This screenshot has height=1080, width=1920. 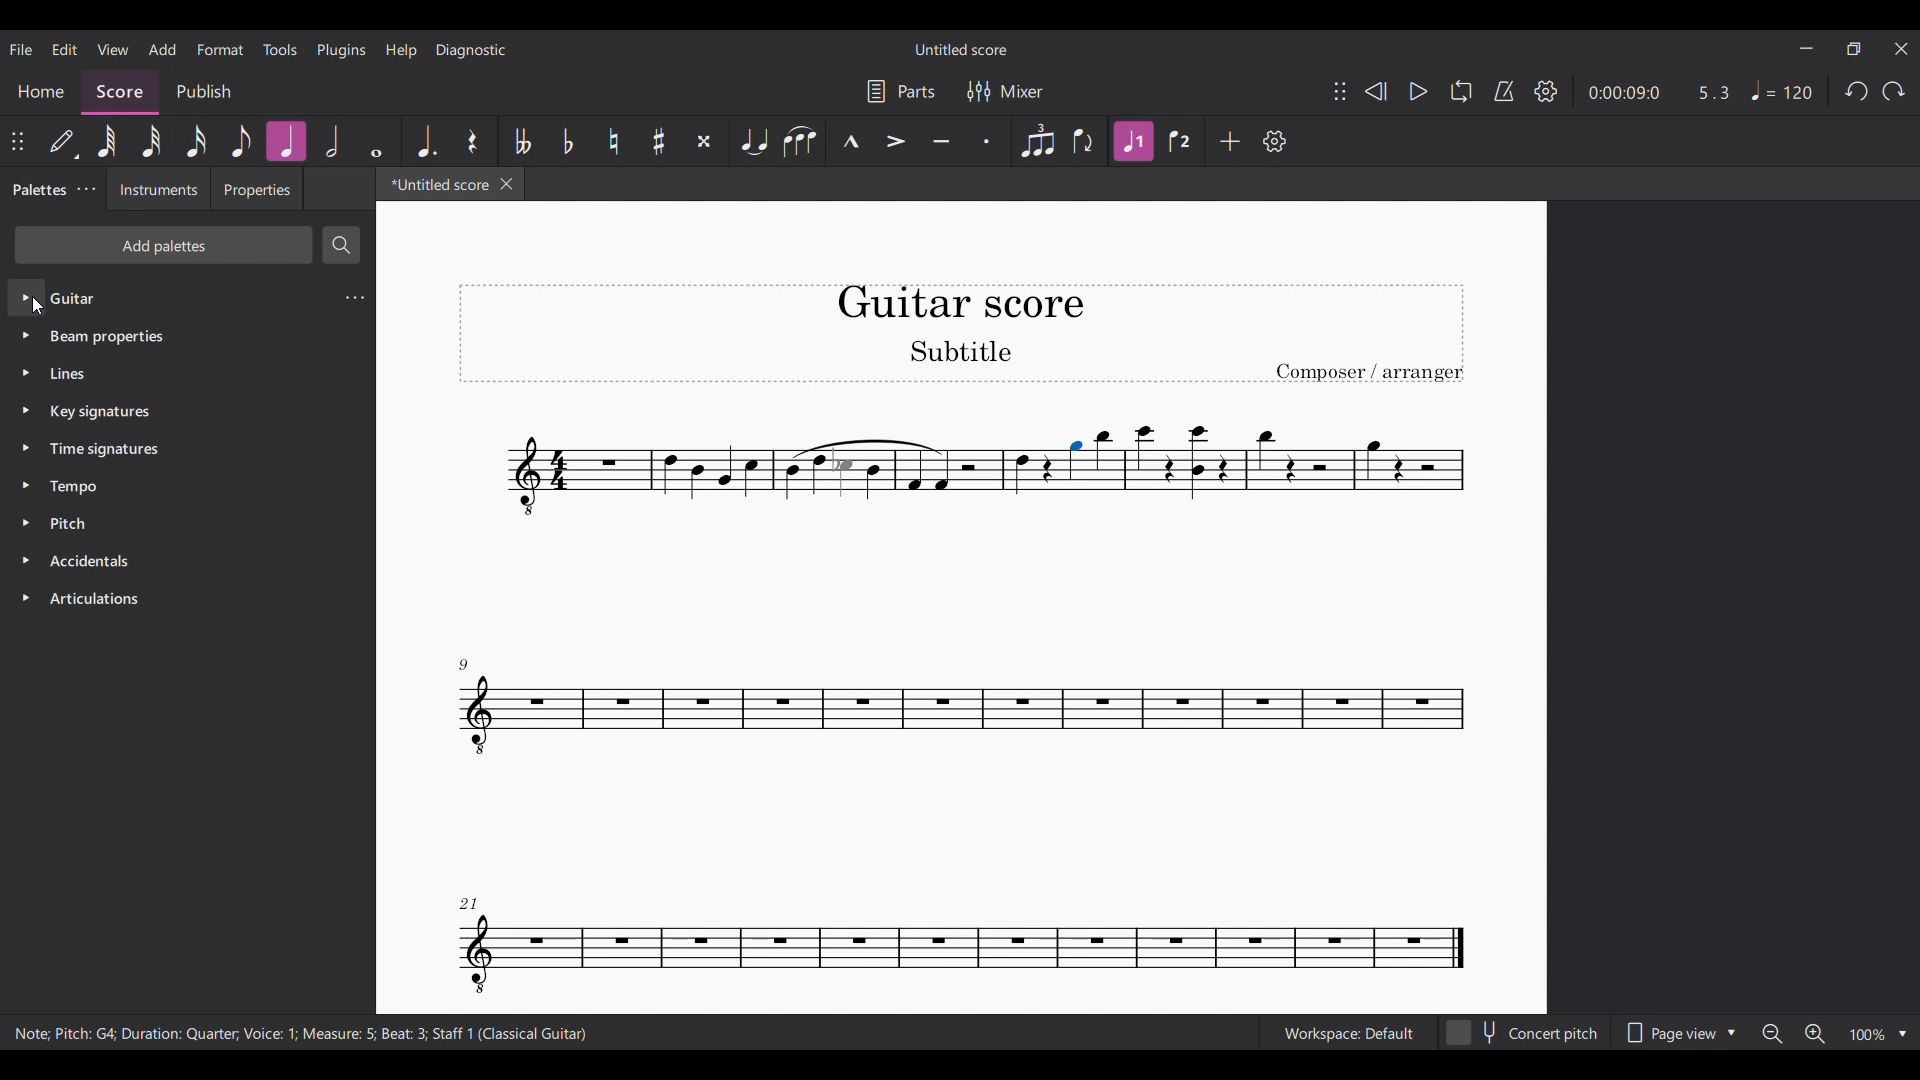 What do you see at coordinates (22, 49) in the screenshot?
I see `File menu` at bounding box center [22, 49].